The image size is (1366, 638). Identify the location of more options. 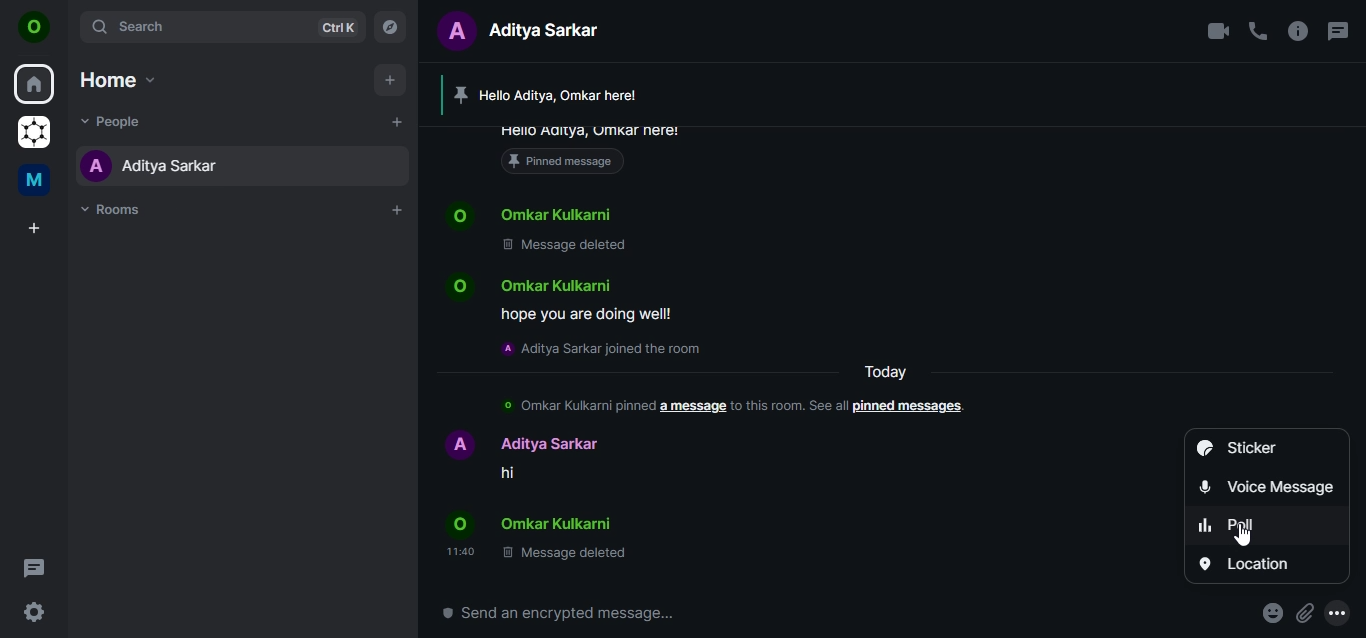
(1344, 613).